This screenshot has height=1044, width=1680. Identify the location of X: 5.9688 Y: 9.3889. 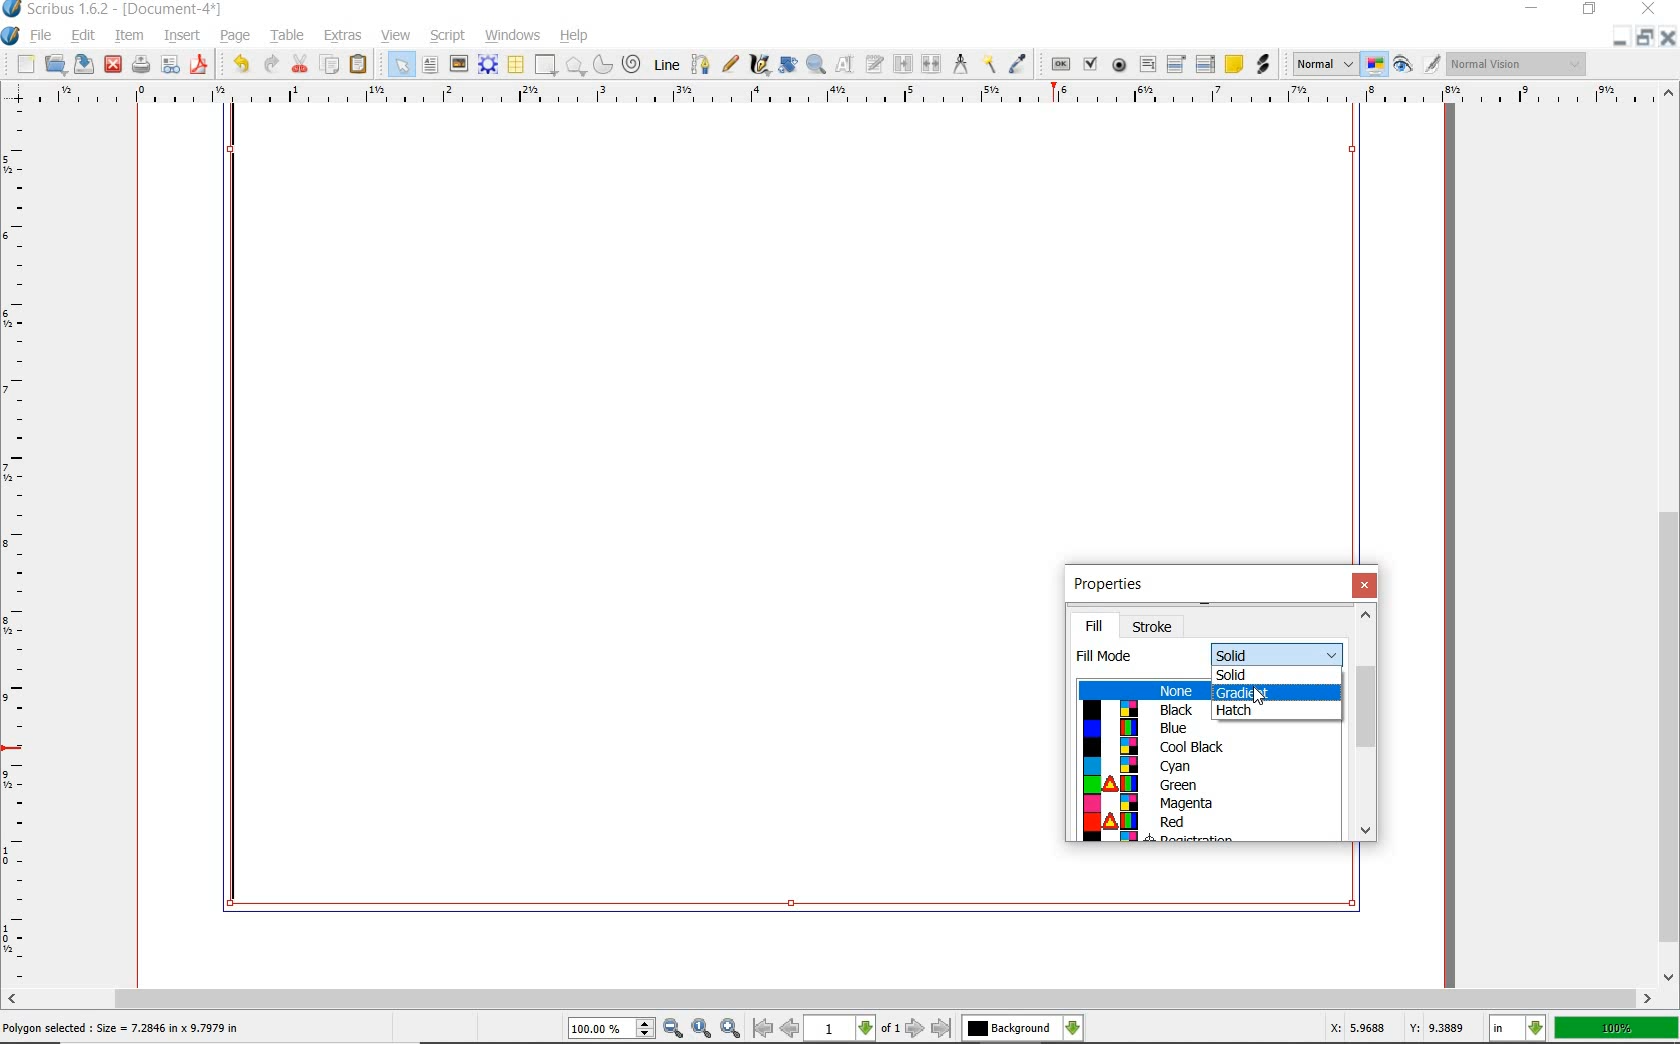
(1394, 1027).